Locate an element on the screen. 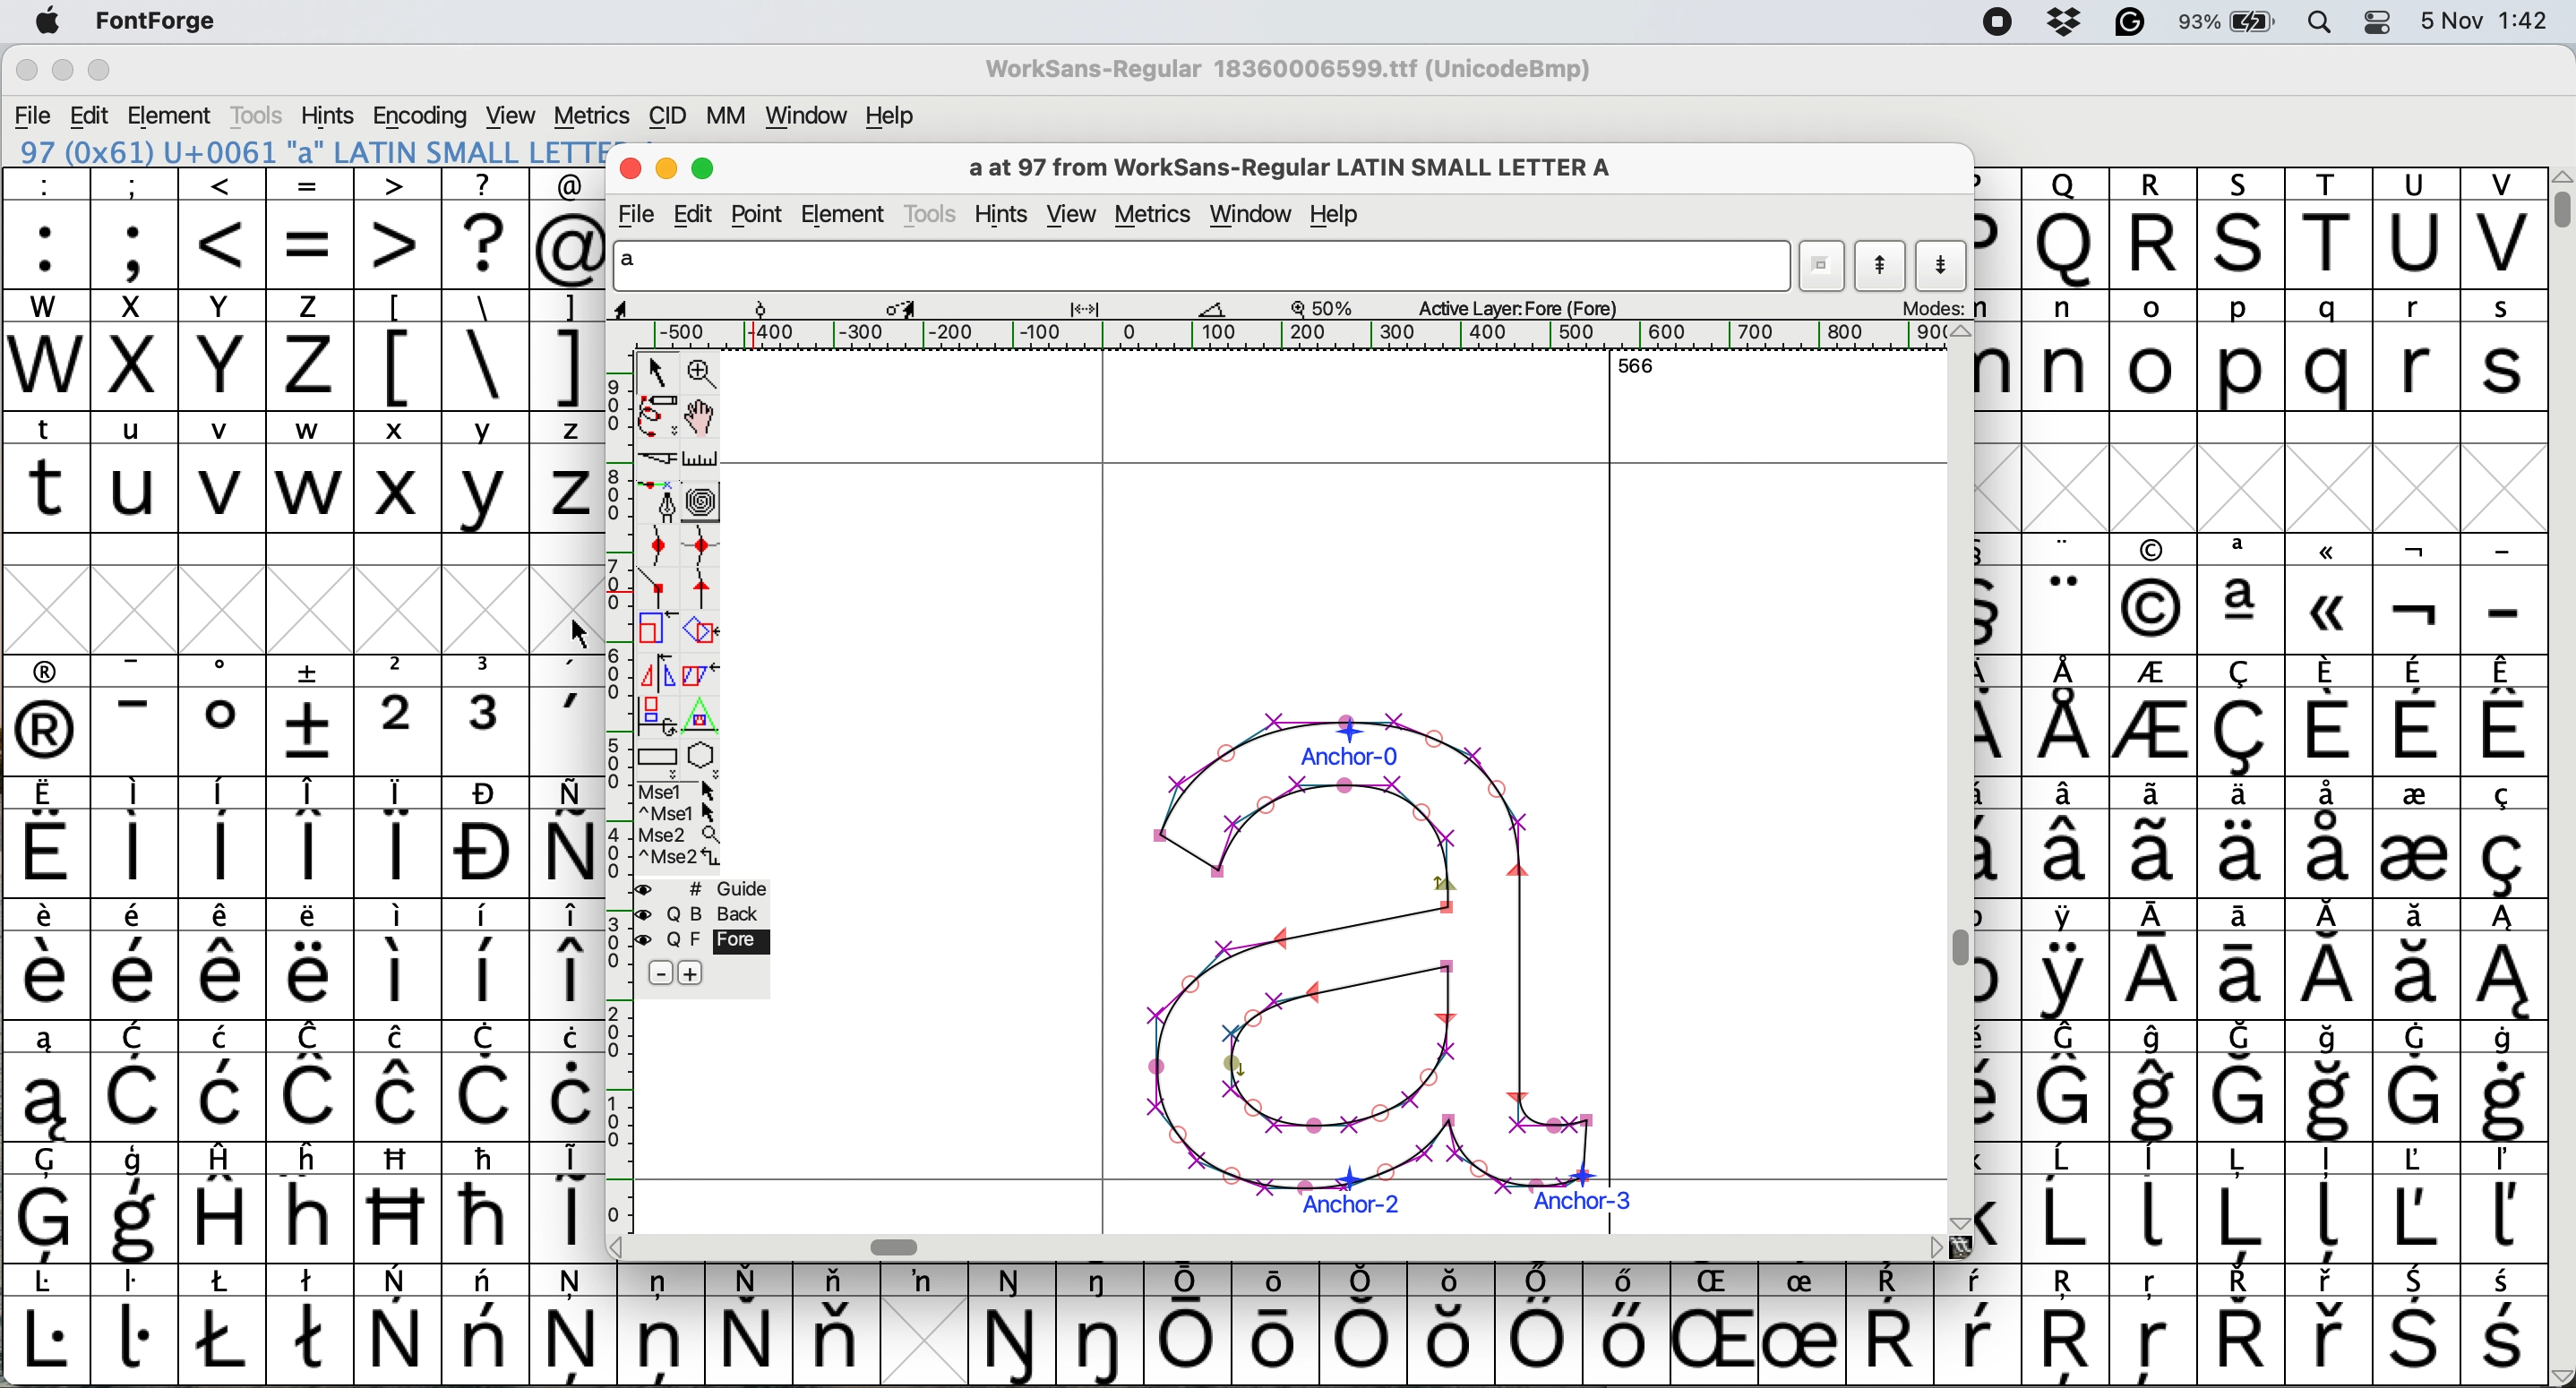  symbol is located at coordinates (1889, 1326).